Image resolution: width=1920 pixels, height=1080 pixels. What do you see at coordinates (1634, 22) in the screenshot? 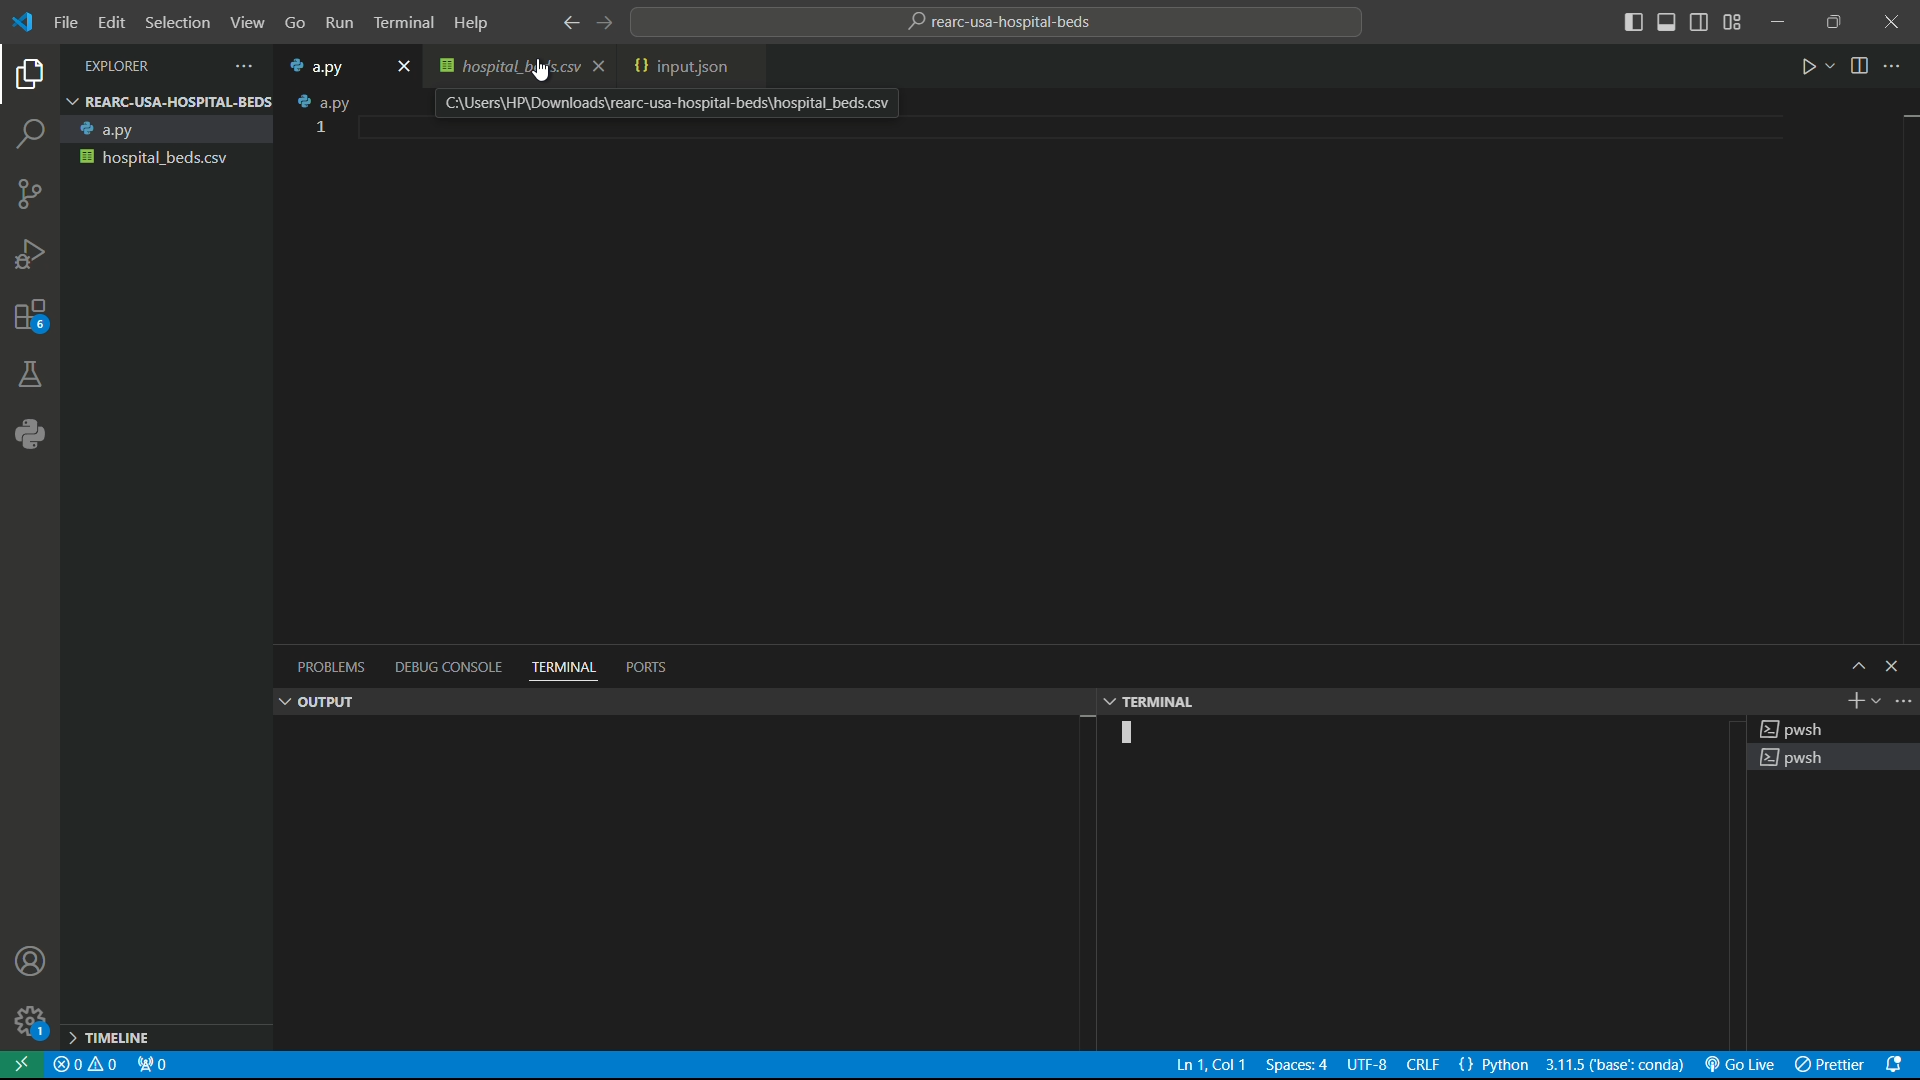
I see `toggle primary side bar` at bounding box center [1634, 22].